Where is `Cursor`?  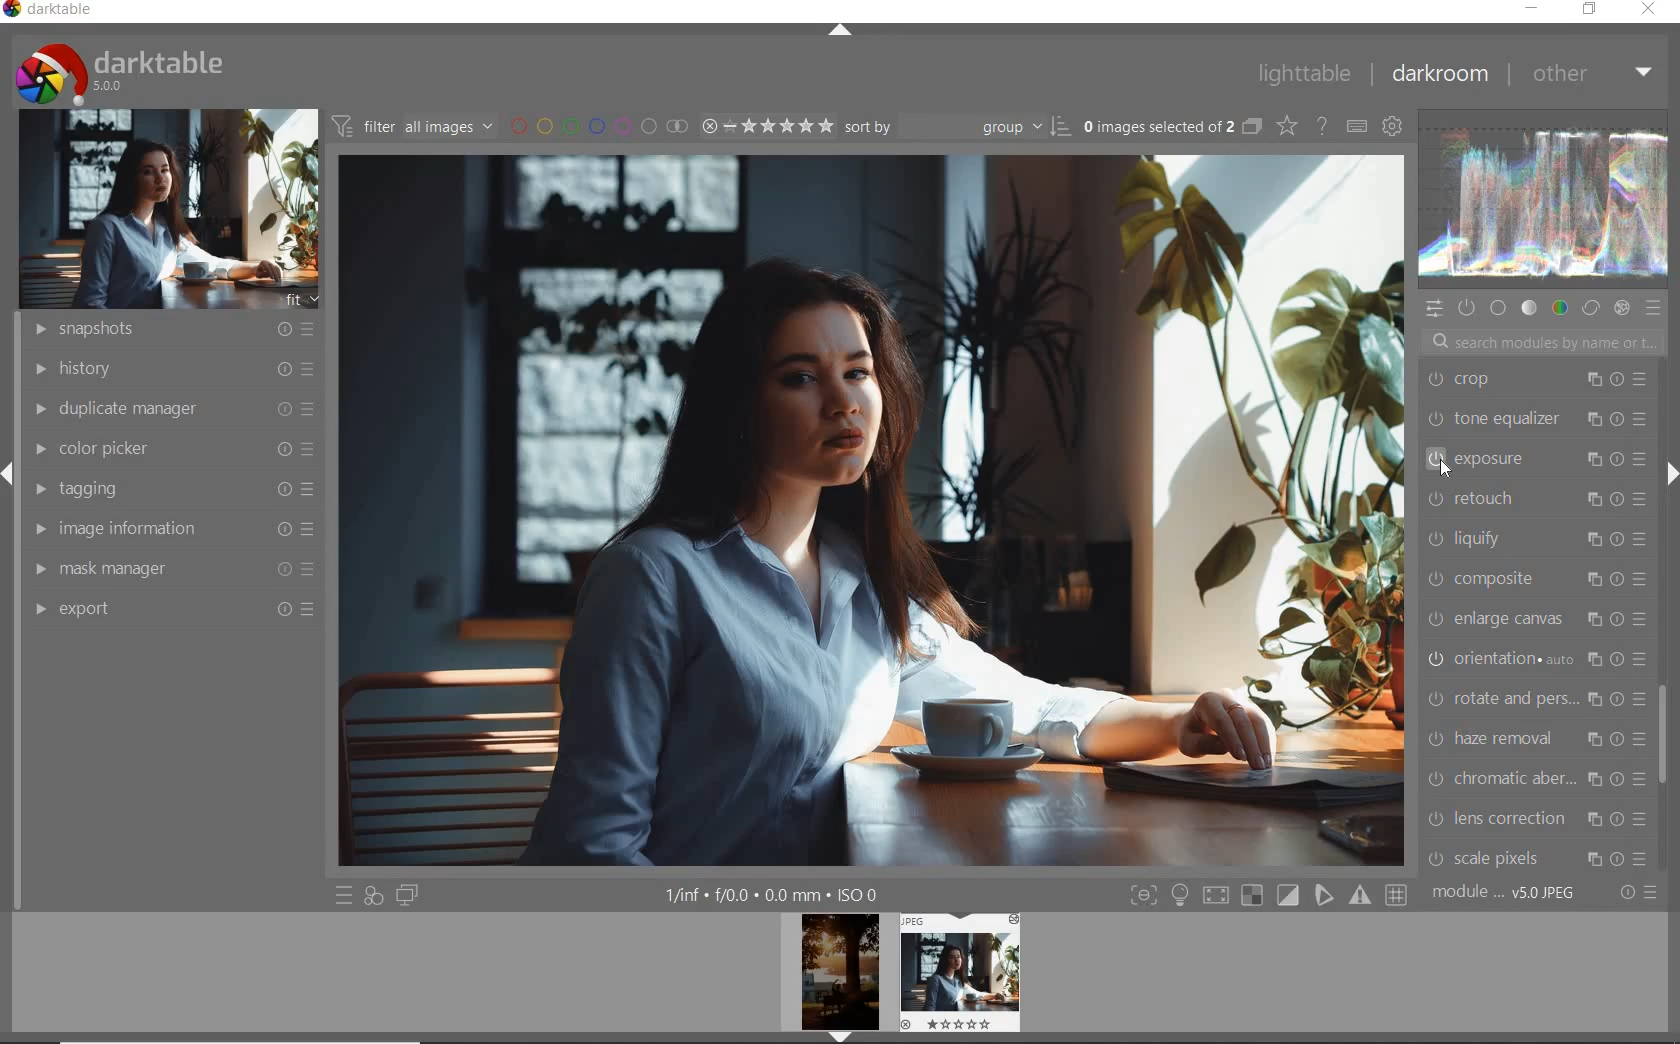 Cursor is located at coordinates (1446, 469).